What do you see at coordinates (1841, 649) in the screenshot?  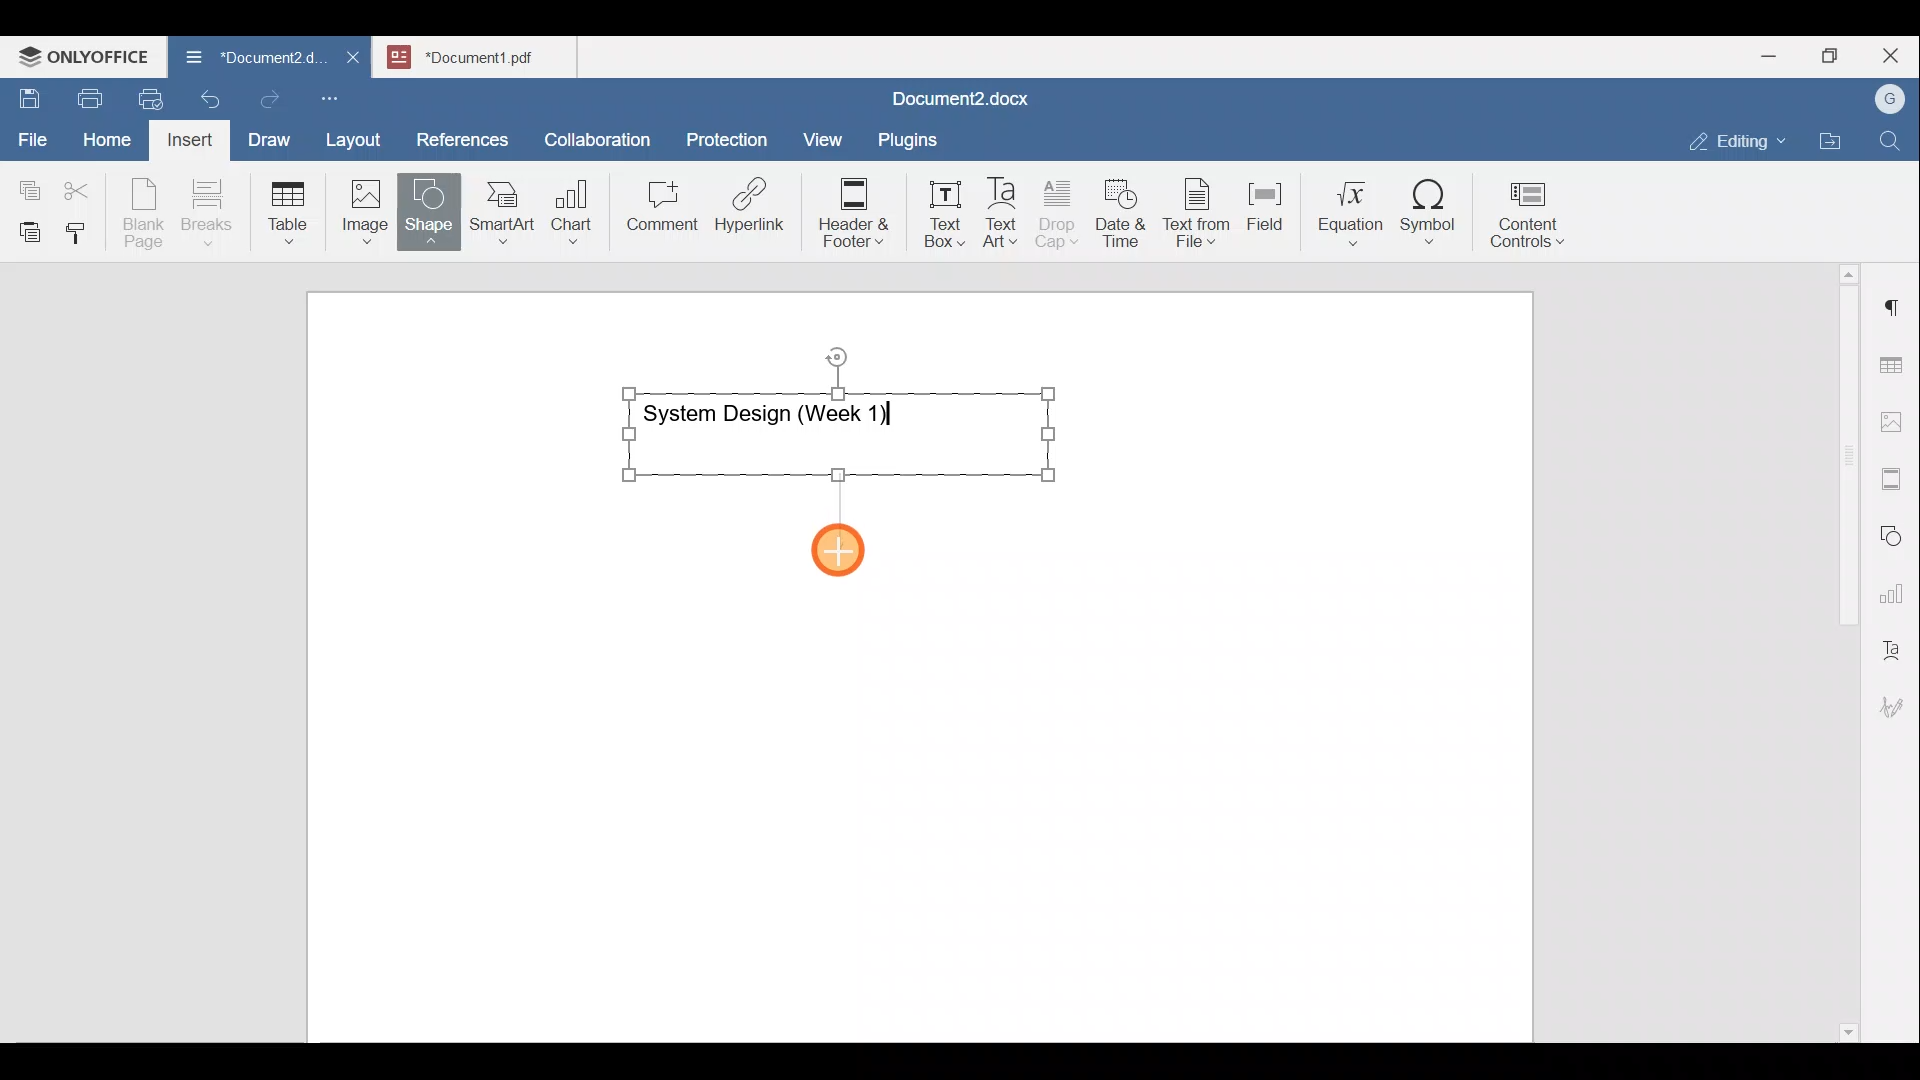 I see `Scroll bar` at bounding box center [1841, 649].